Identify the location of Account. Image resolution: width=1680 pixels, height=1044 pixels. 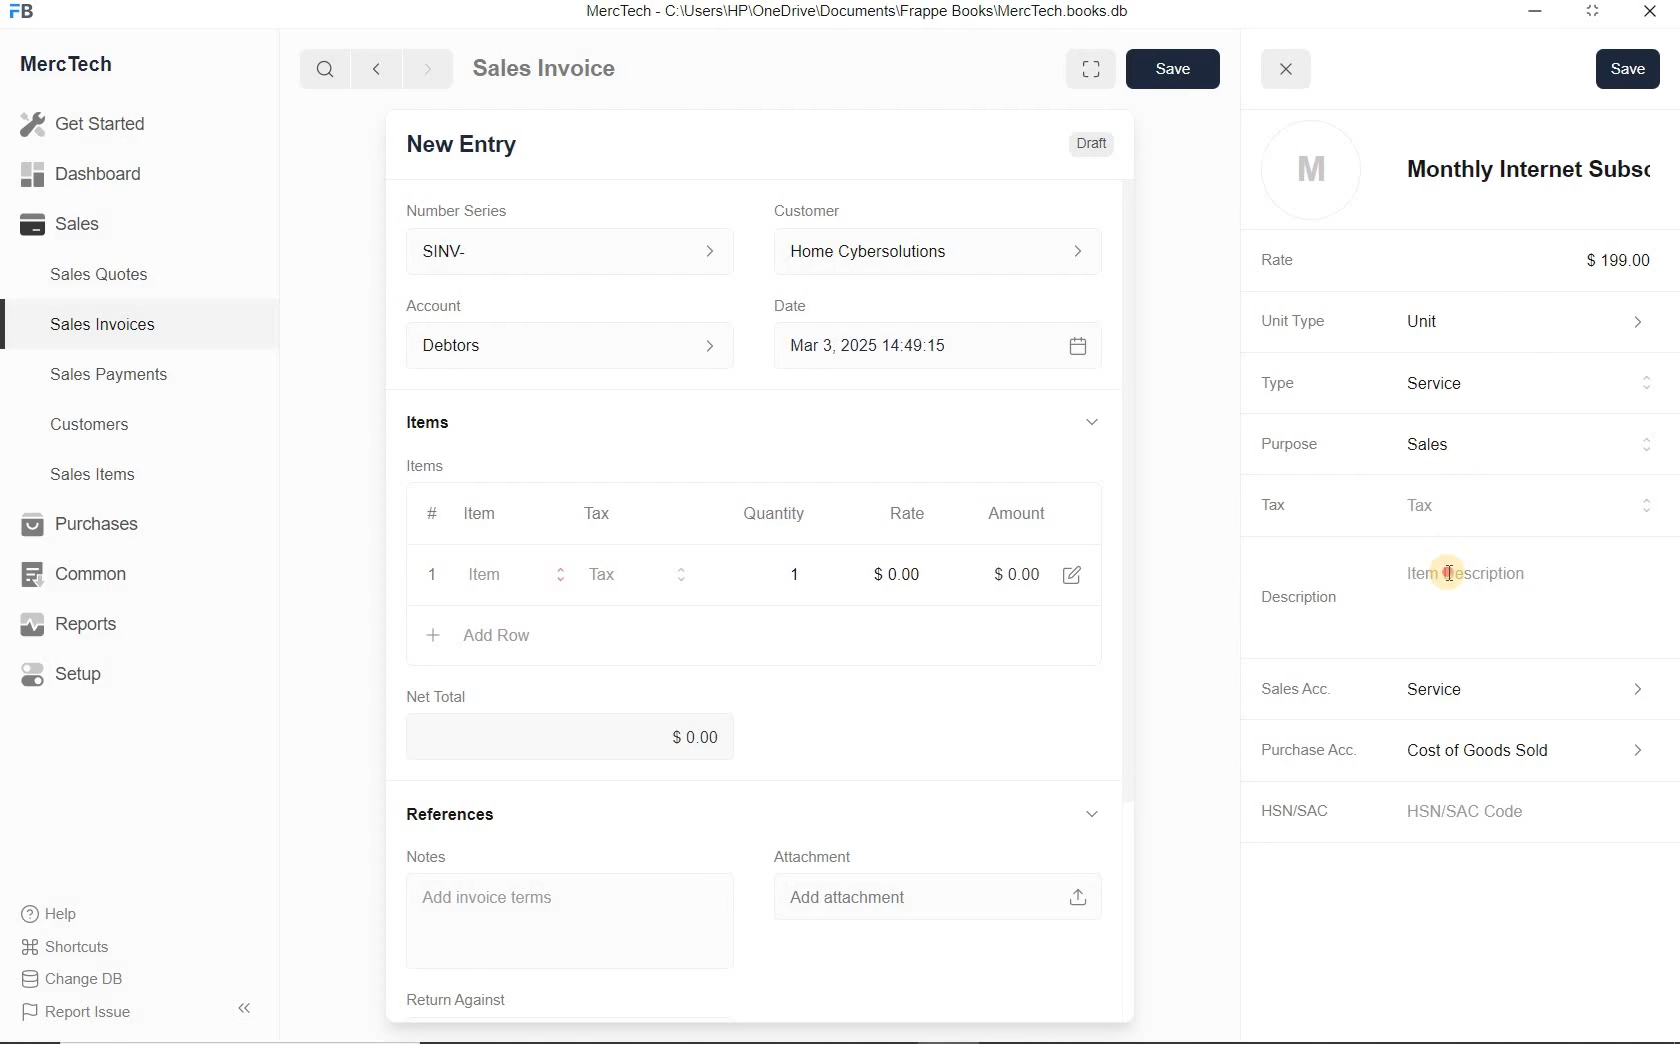
(441, 306).